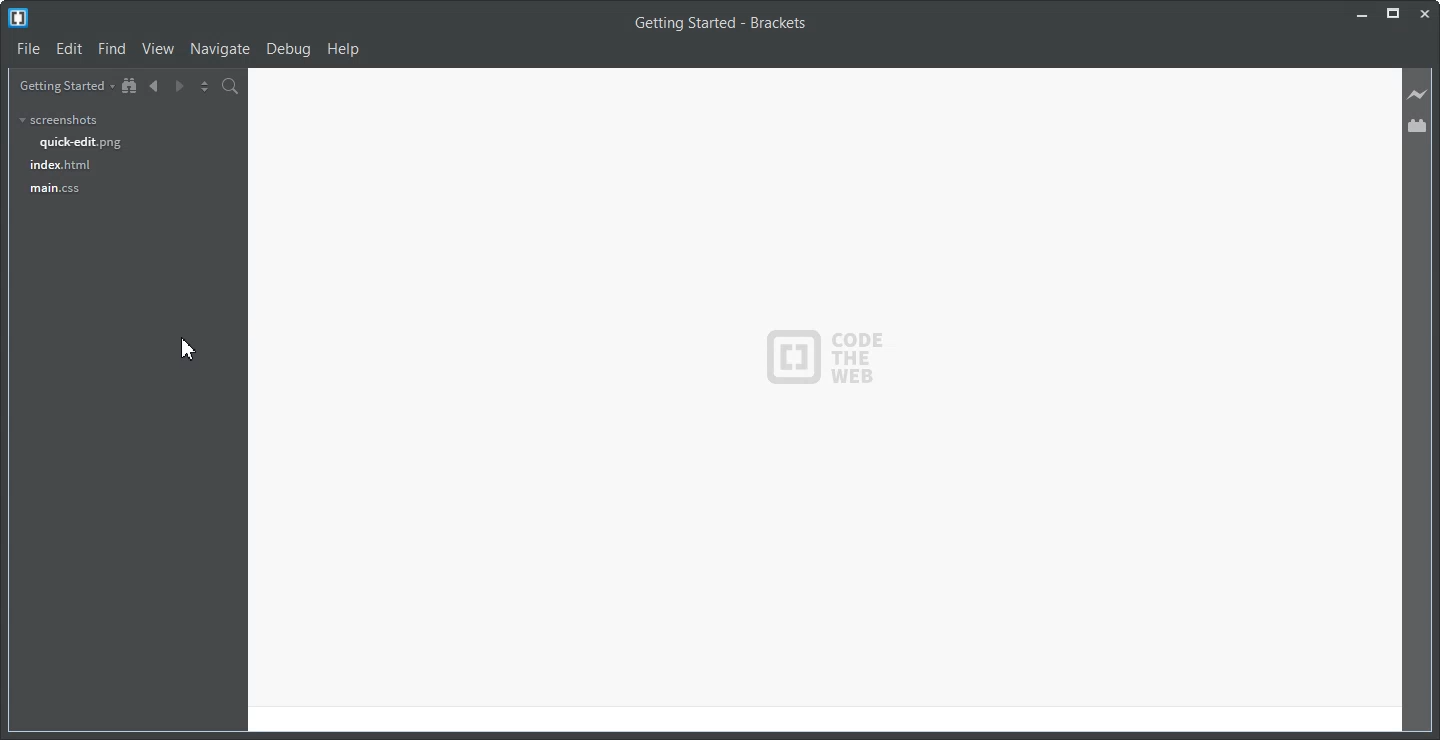 The width and height of the screenshot is (1440, 740). I want to click on Navigate Backward, so click(155, 85).